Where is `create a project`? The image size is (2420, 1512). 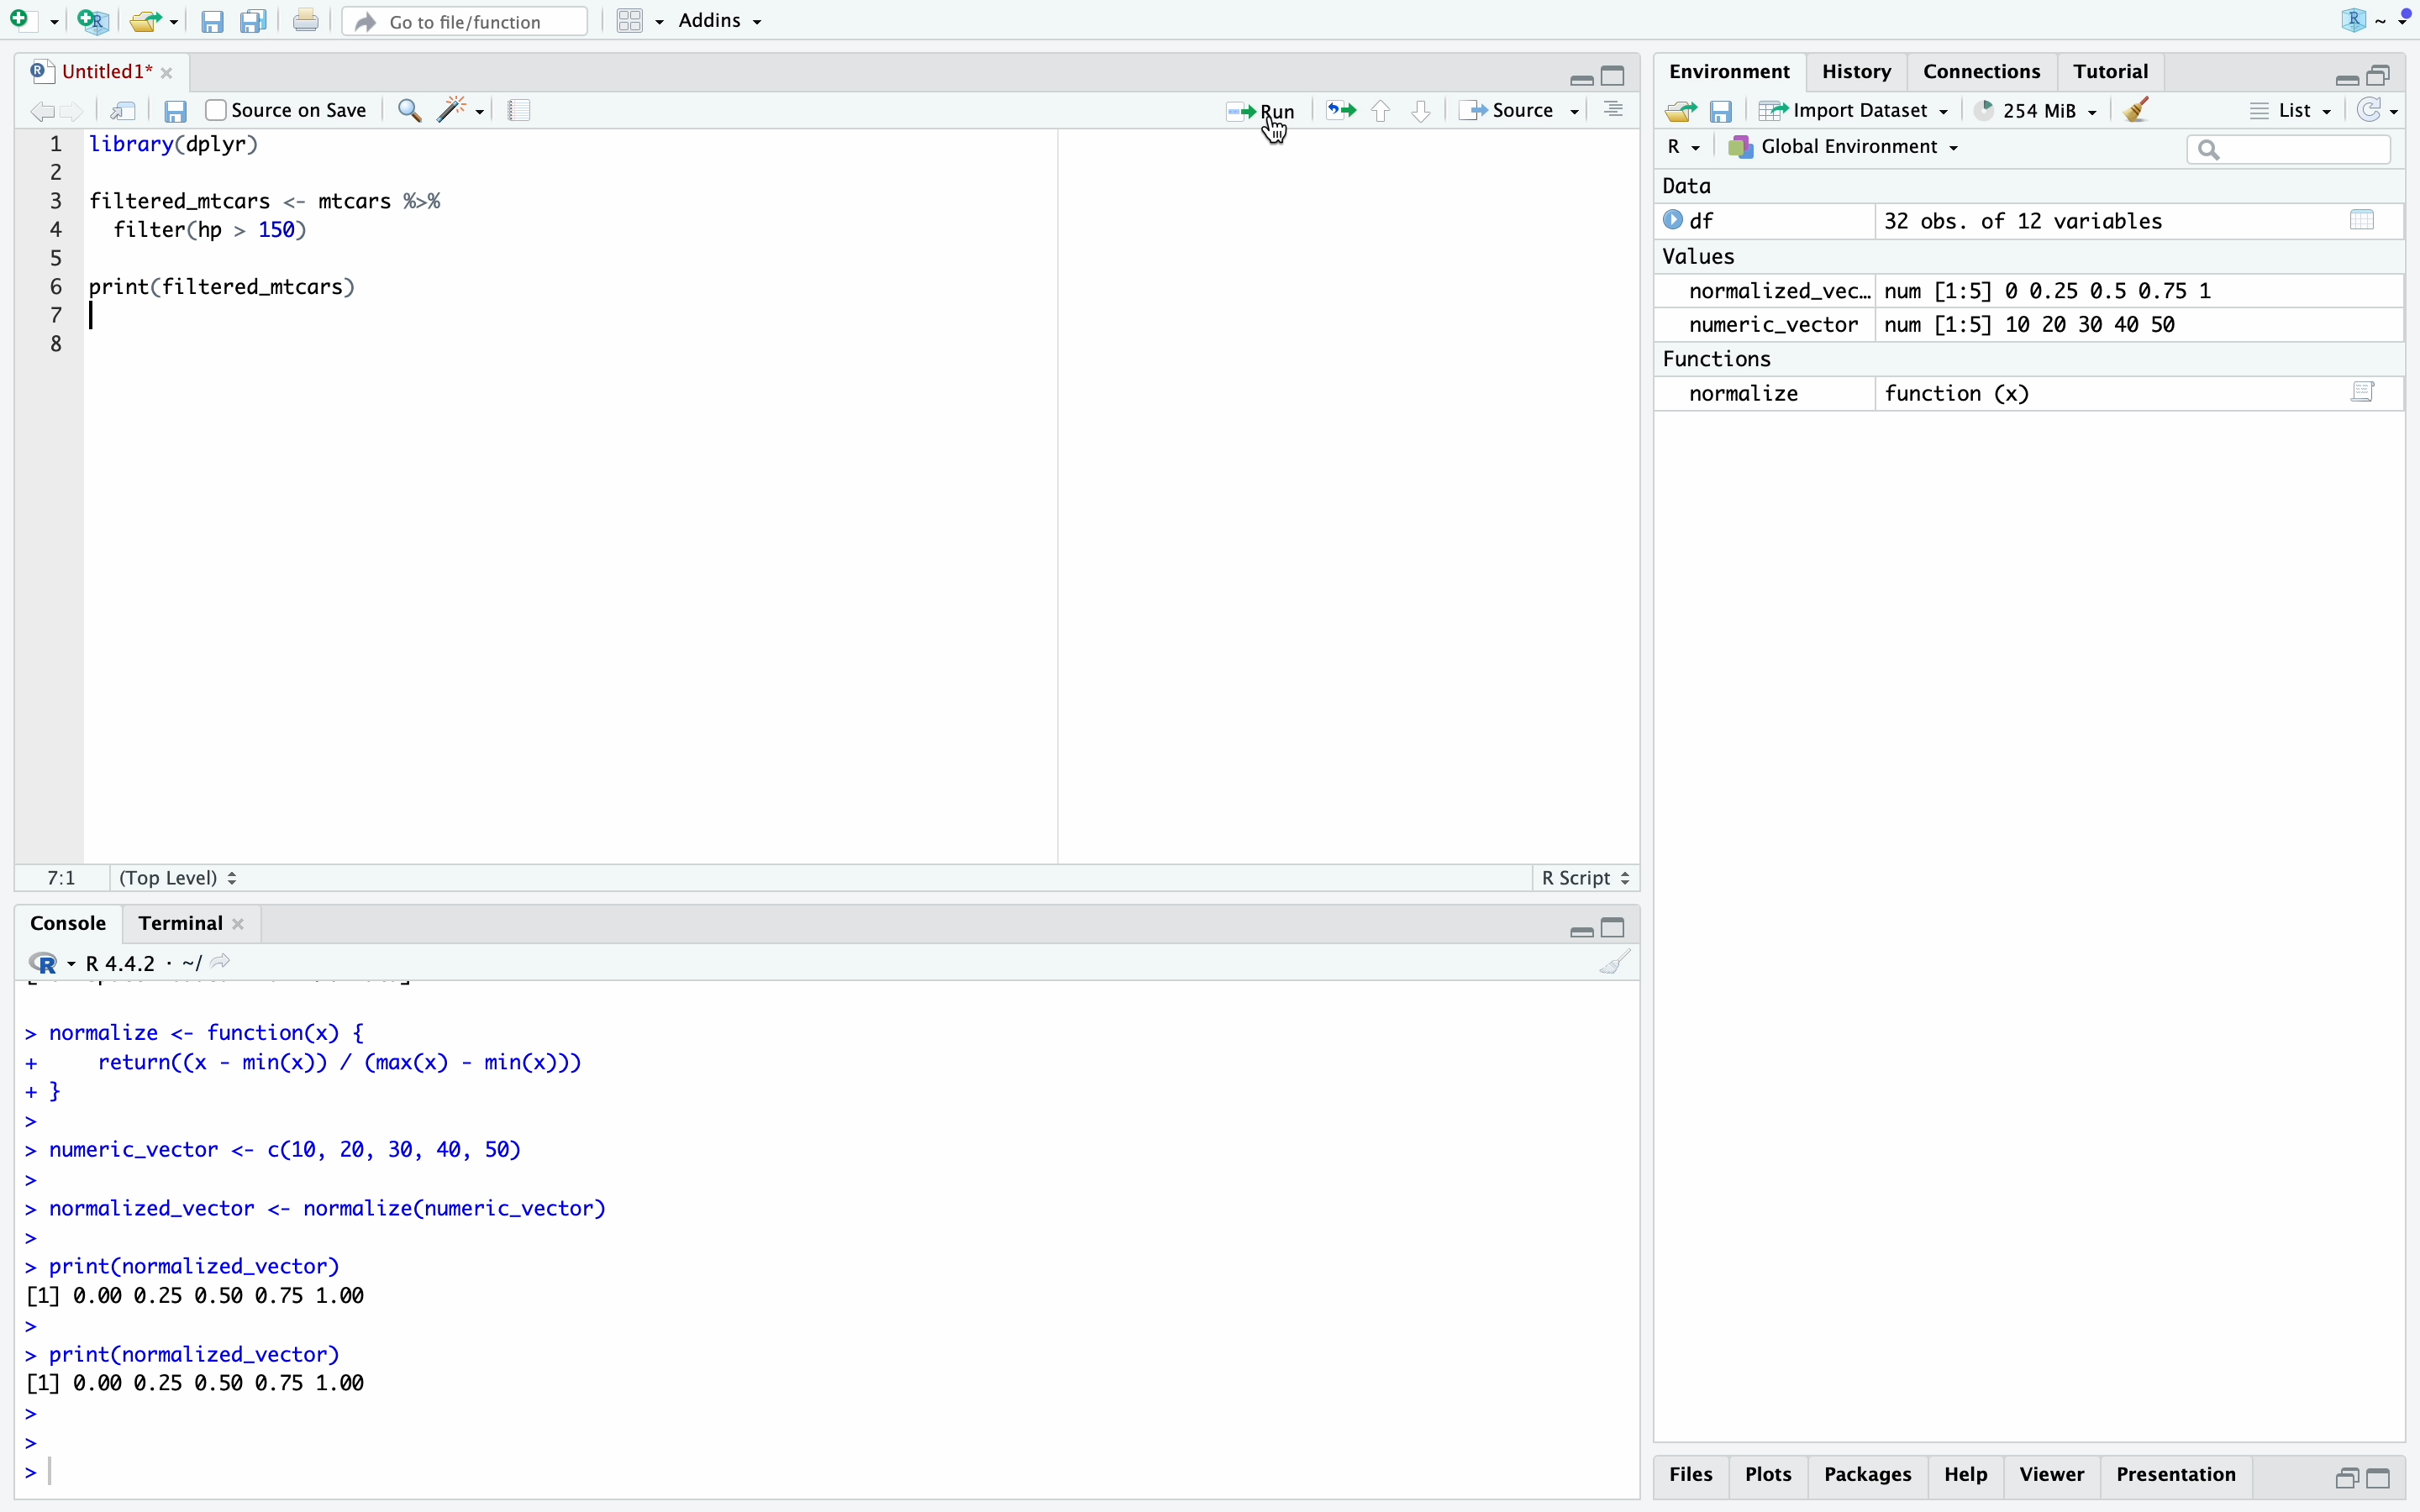 create a project is located at coordinates (92, 23).